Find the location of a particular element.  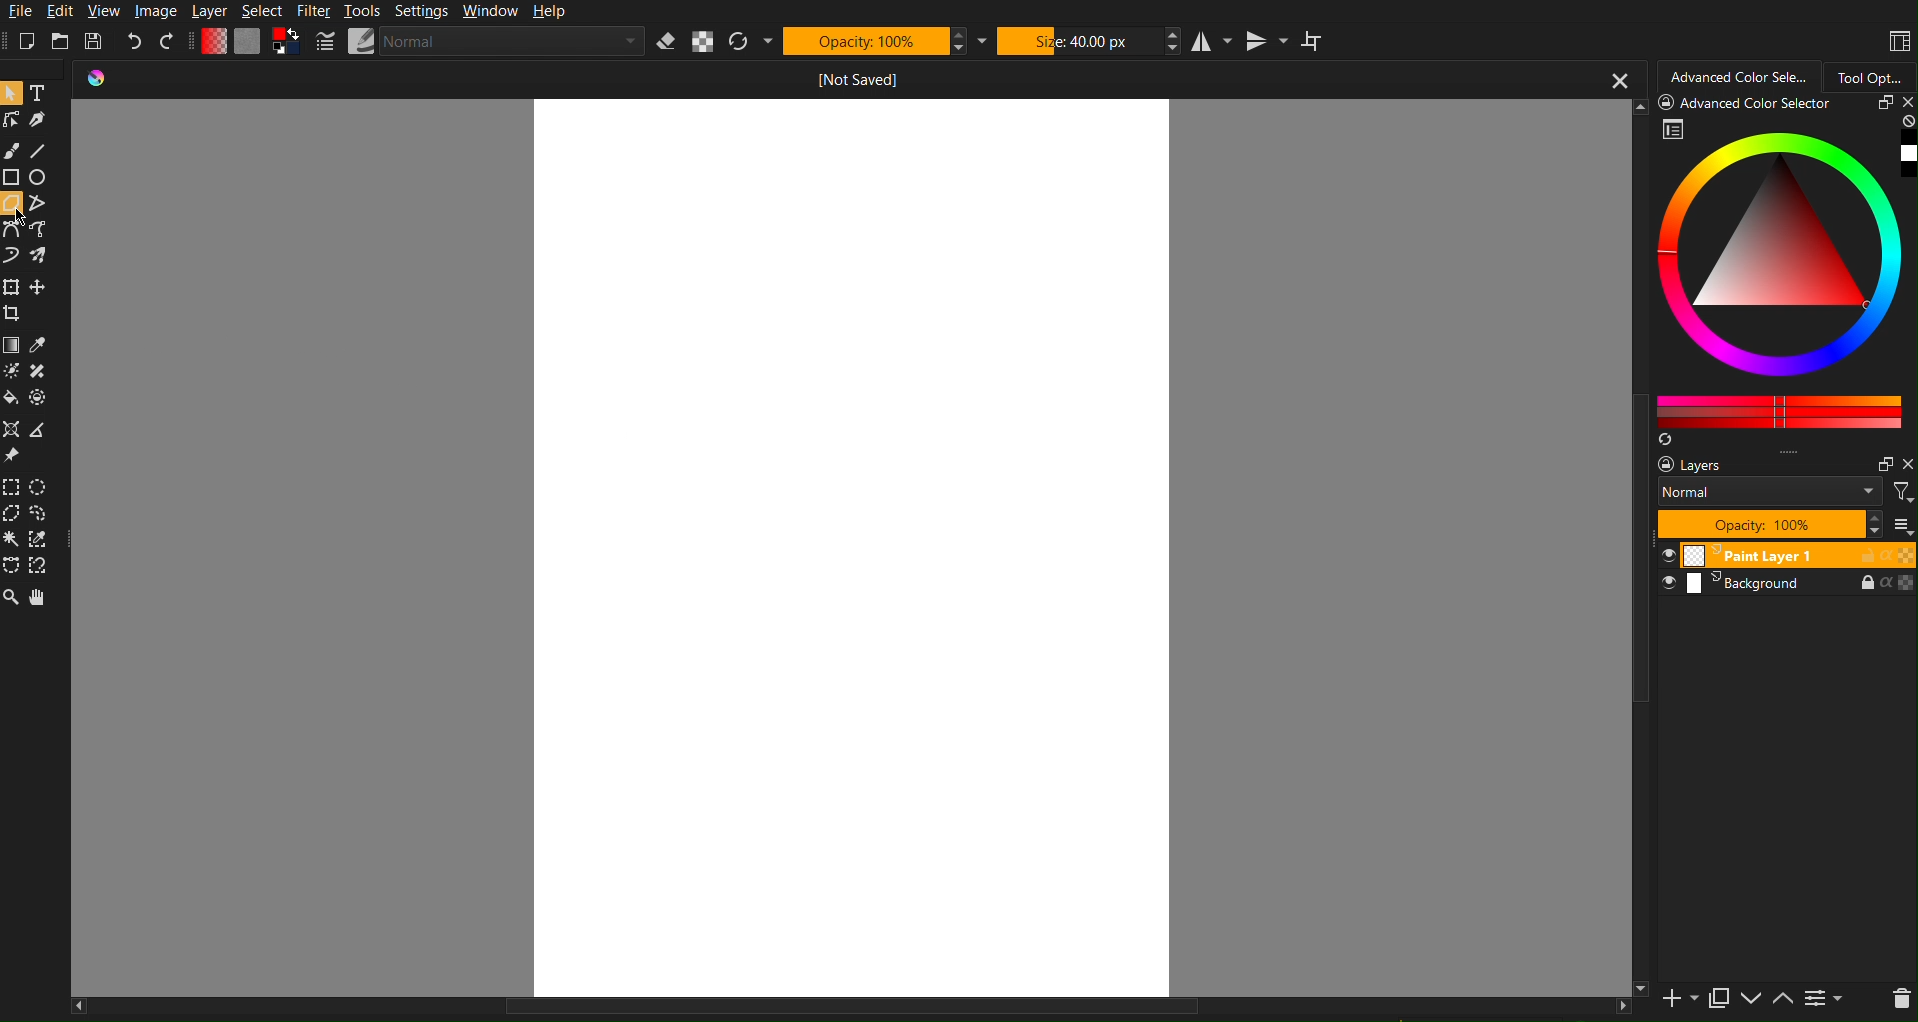

Pointer is located at coordinates (12, 94).